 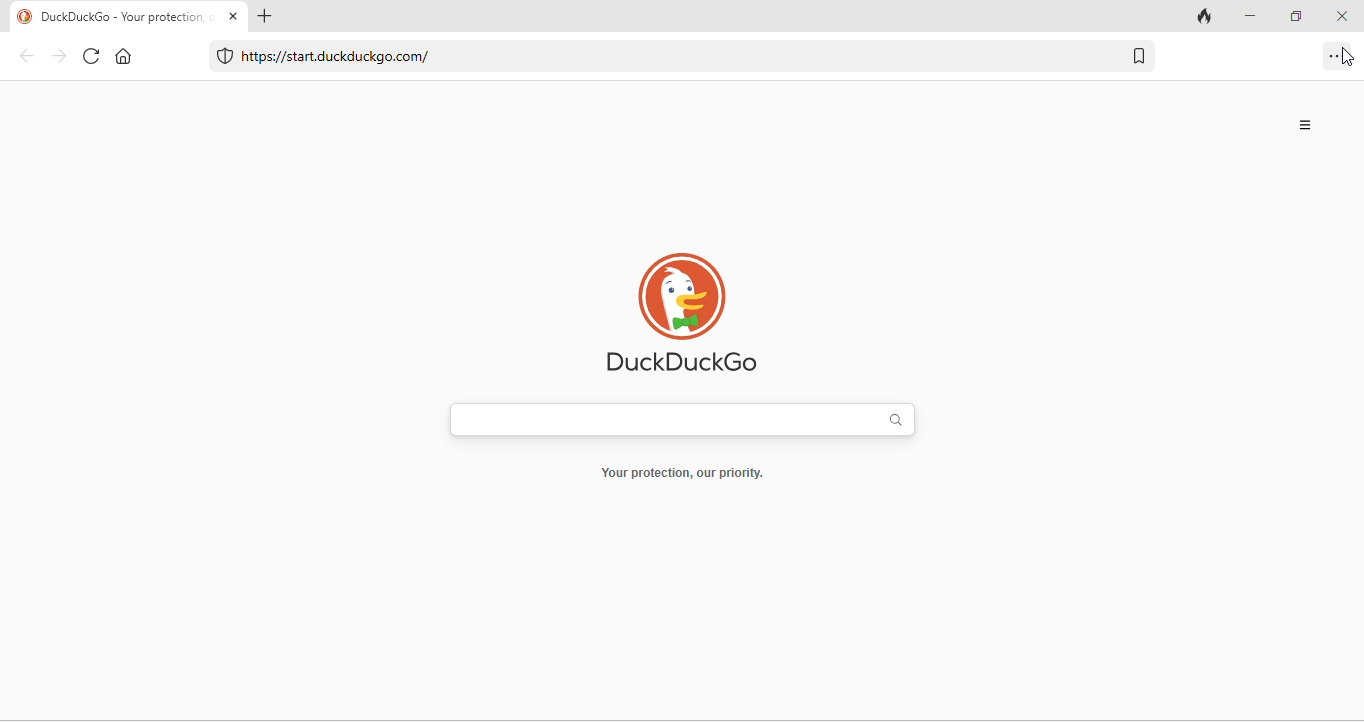 What do you see at coordinates (268, 17) in the screenshot?
I see `add new tab` at bounding box center [268, 17].